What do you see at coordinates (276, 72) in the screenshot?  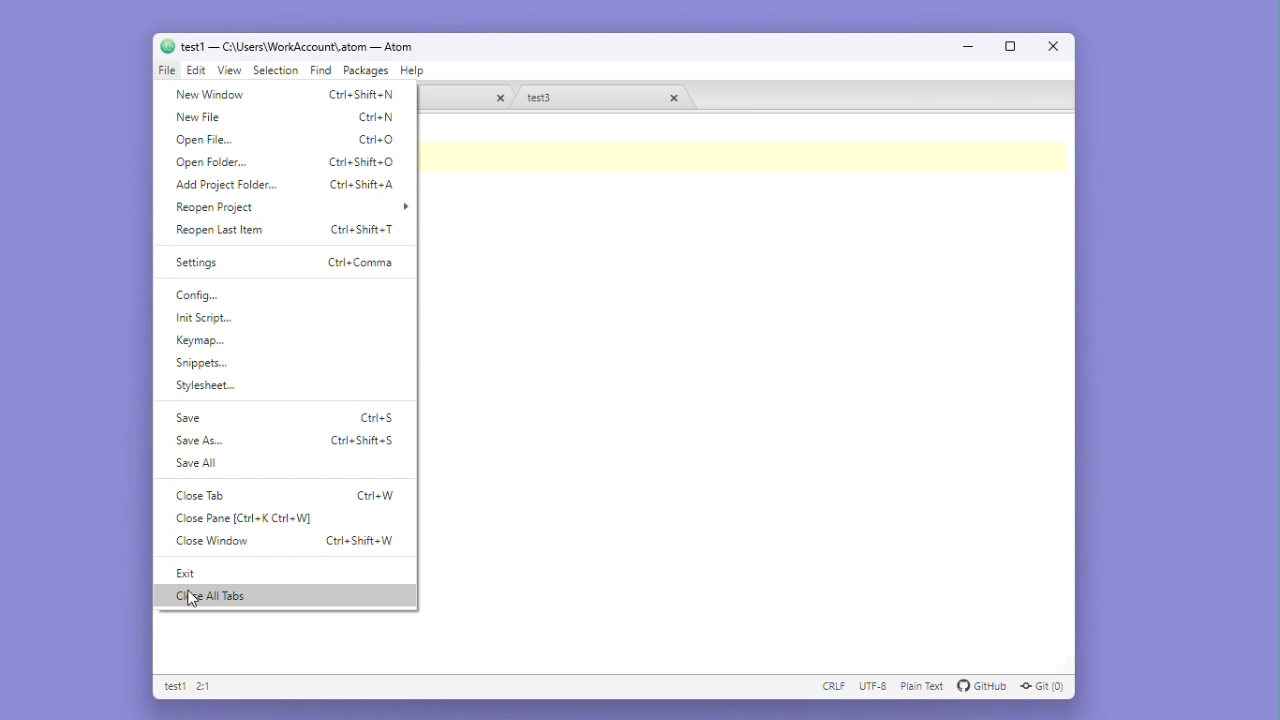 I see `Selection` at bounding box center [276, 72].